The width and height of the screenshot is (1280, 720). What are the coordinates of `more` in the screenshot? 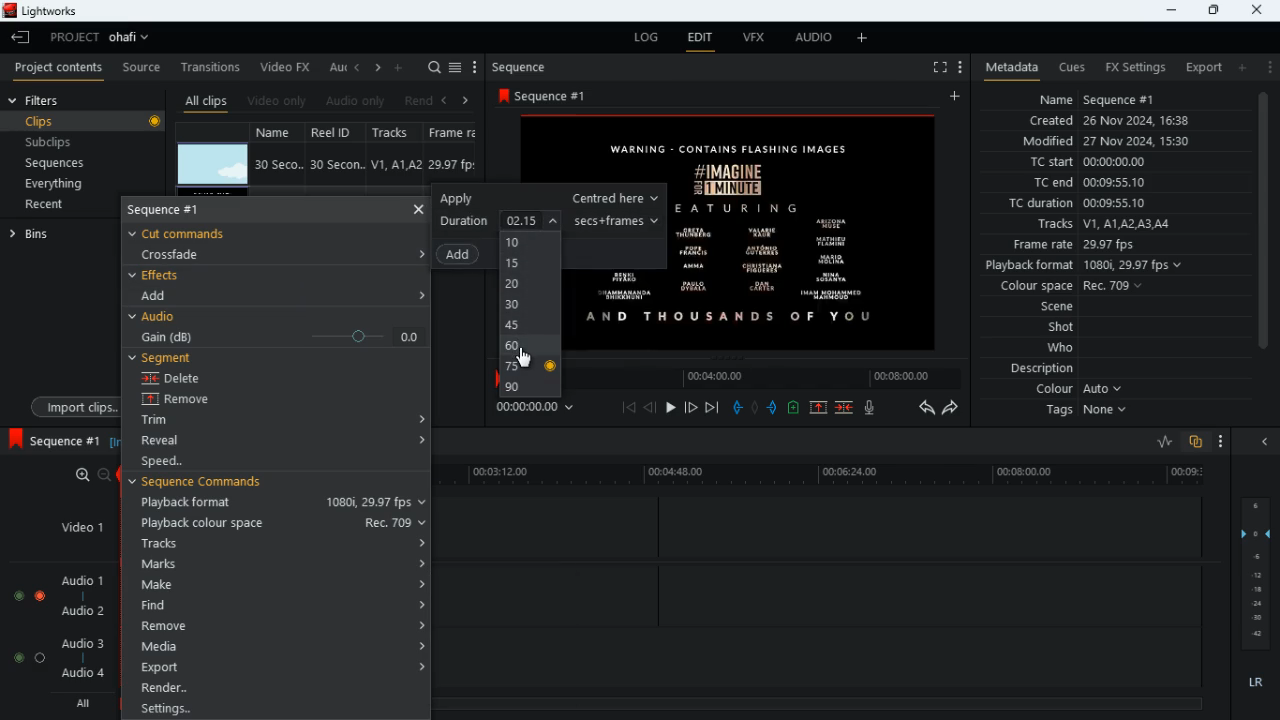 It's located at (1268, 66).